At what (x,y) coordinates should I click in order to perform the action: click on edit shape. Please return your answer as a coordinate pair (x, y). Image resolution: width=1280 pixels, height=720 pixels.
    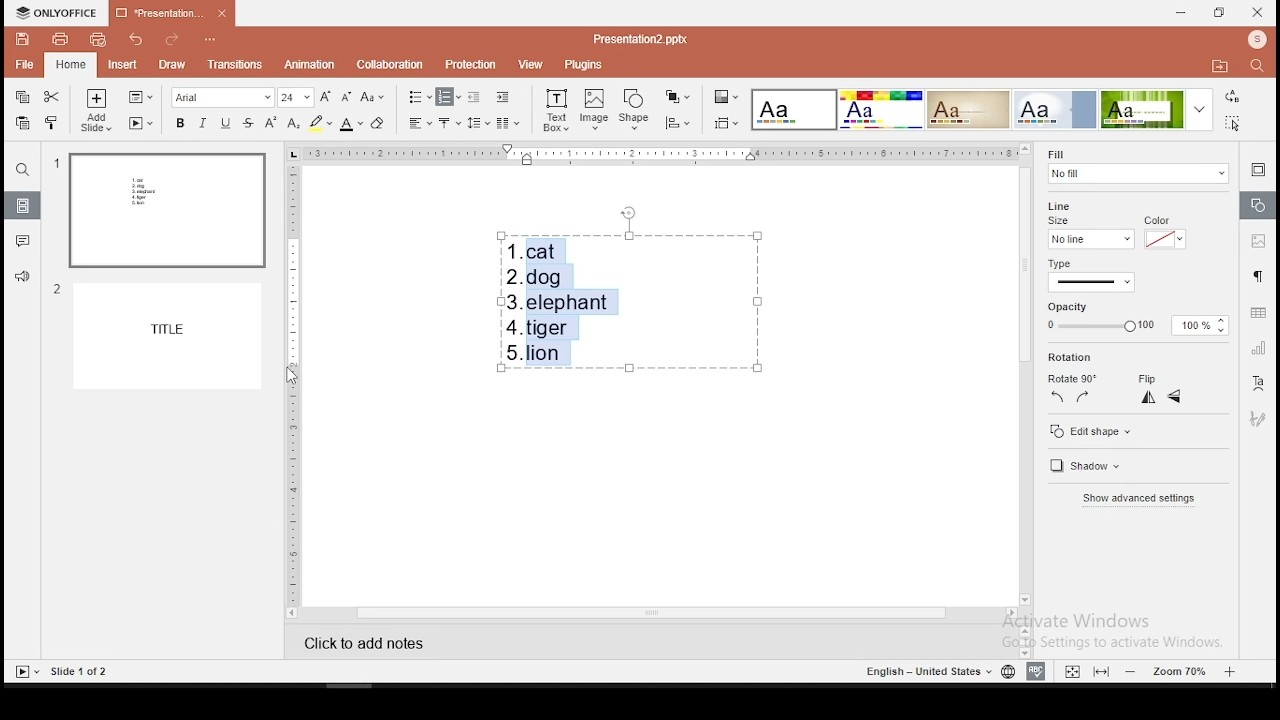
    Looking at the image, I should click on (1098, 431).